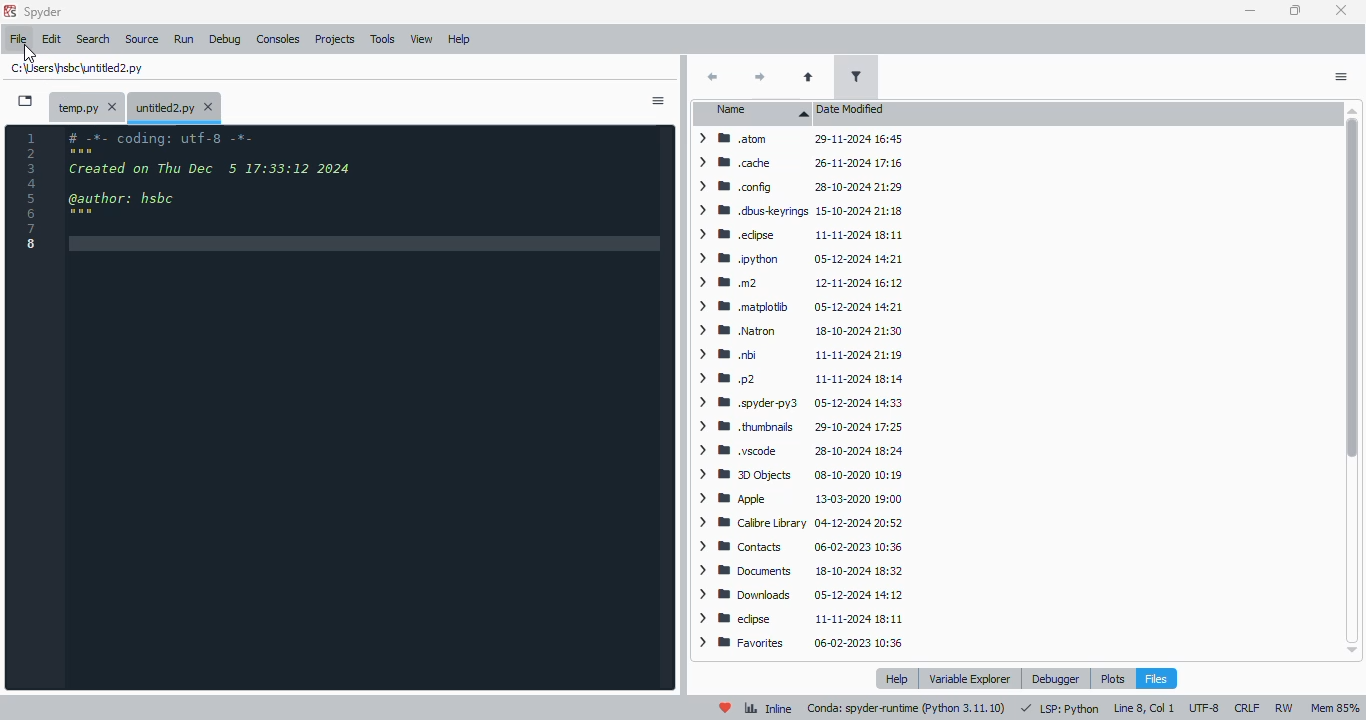  Describe the element at coordinates (801, 163) in the screenshot. I see `> MW cache 26-11-2024 17:16` at that location.